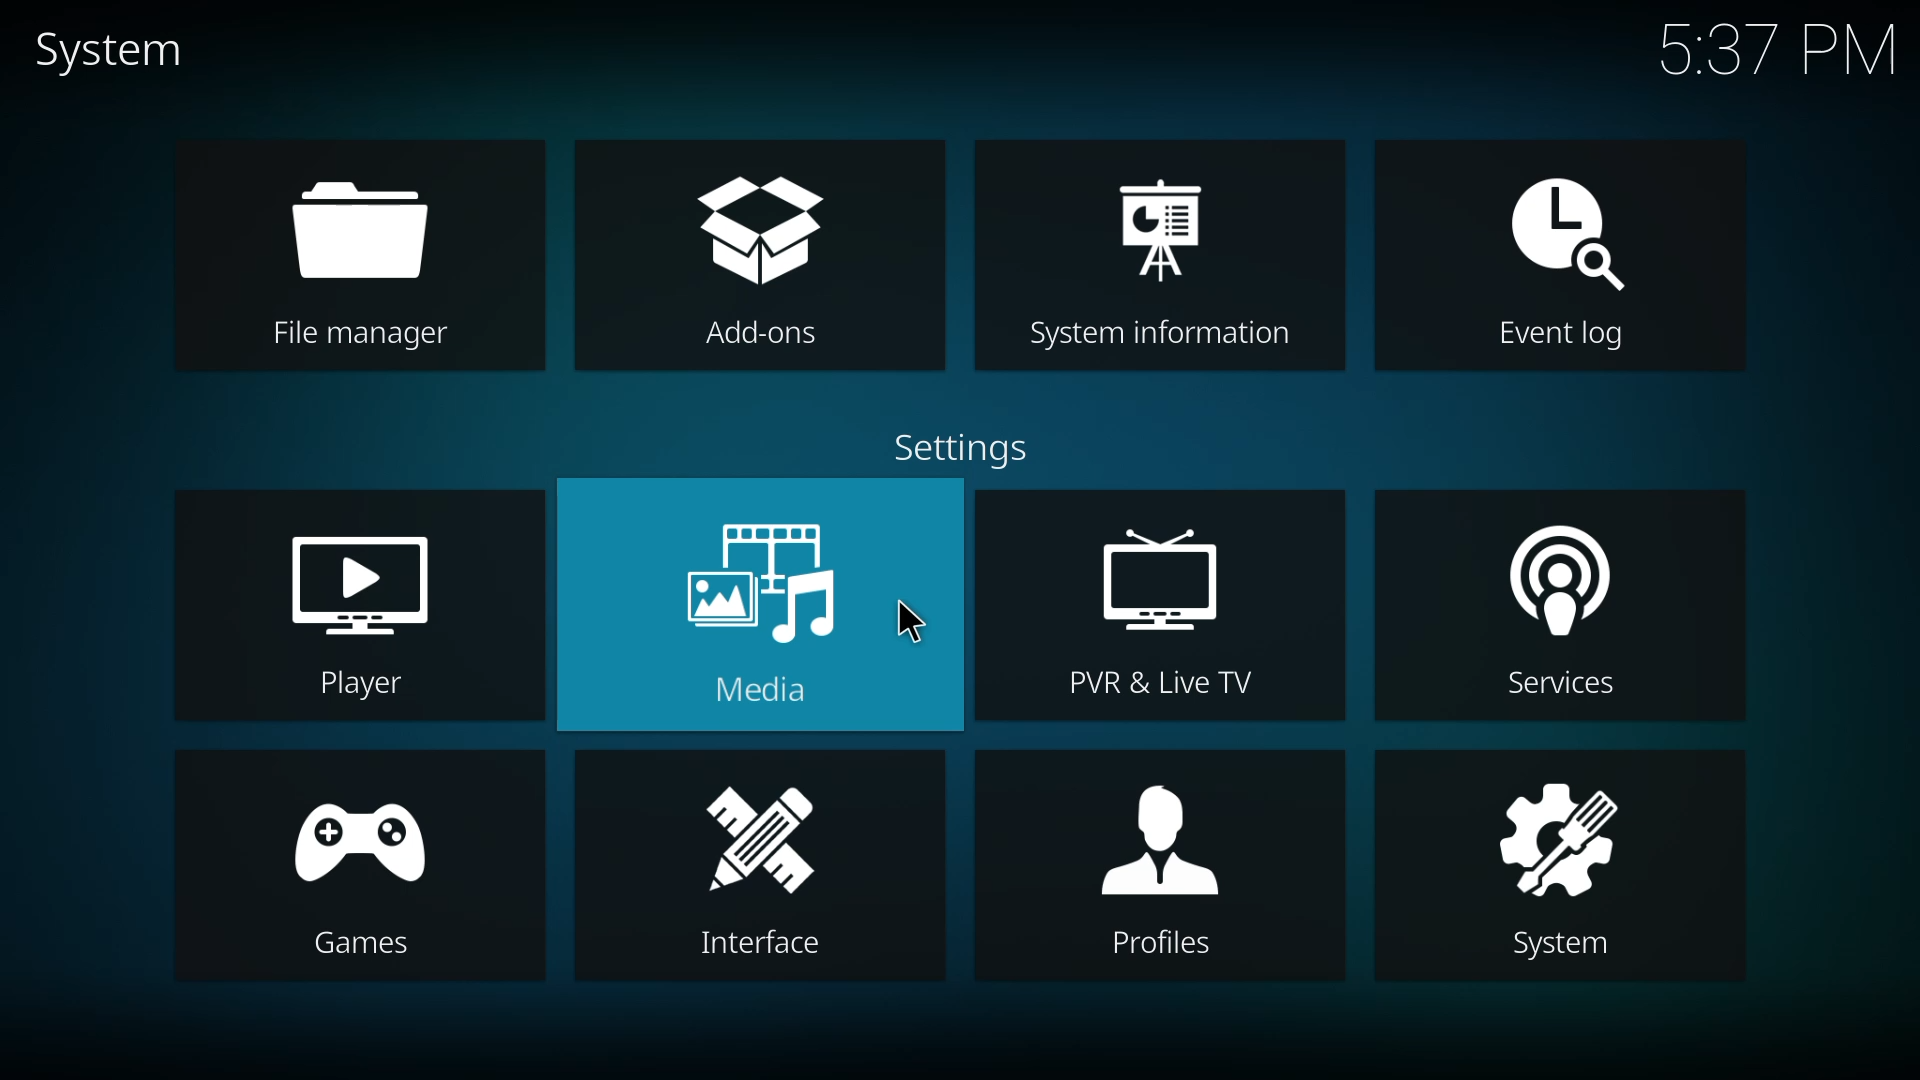  Describe the element at coordinates (1162, 224) in the screenshot. I see `system information` at that location.